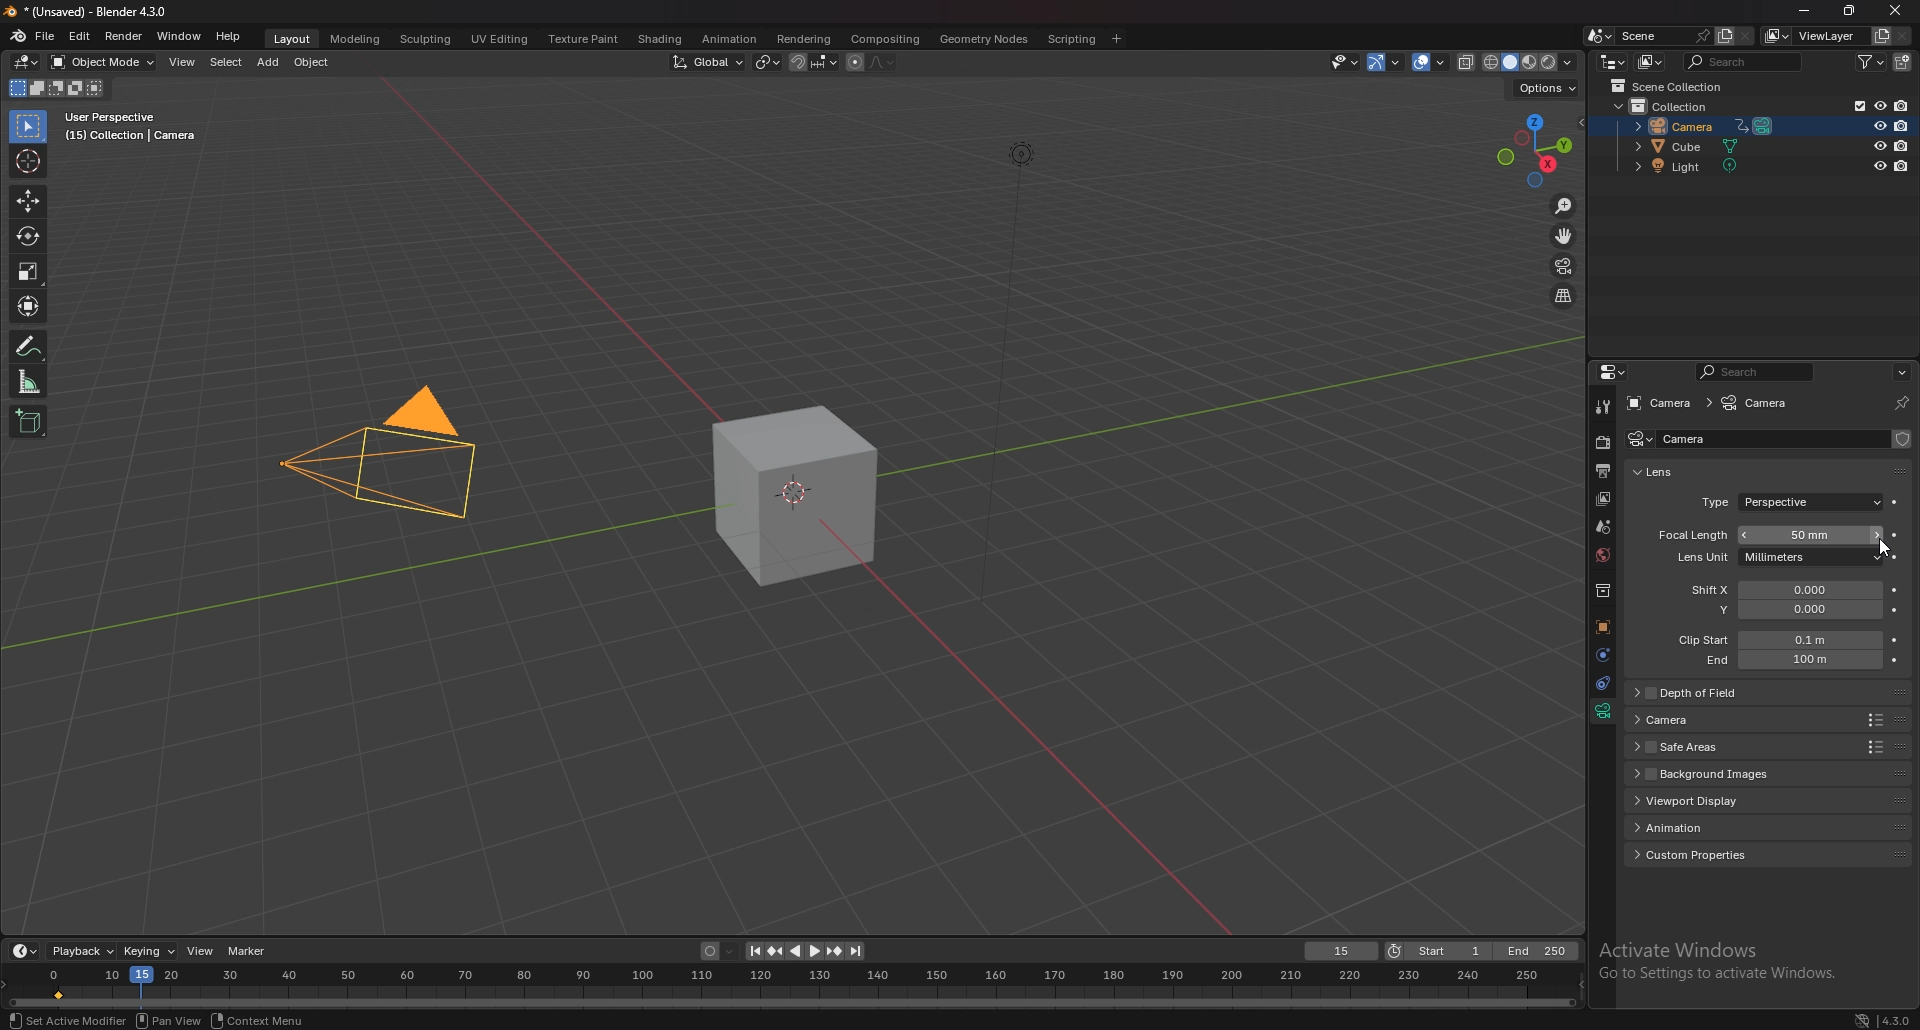 The height and width of the screenshot is (1030, 1920). I want to click on scripting, so click(1070, 39).